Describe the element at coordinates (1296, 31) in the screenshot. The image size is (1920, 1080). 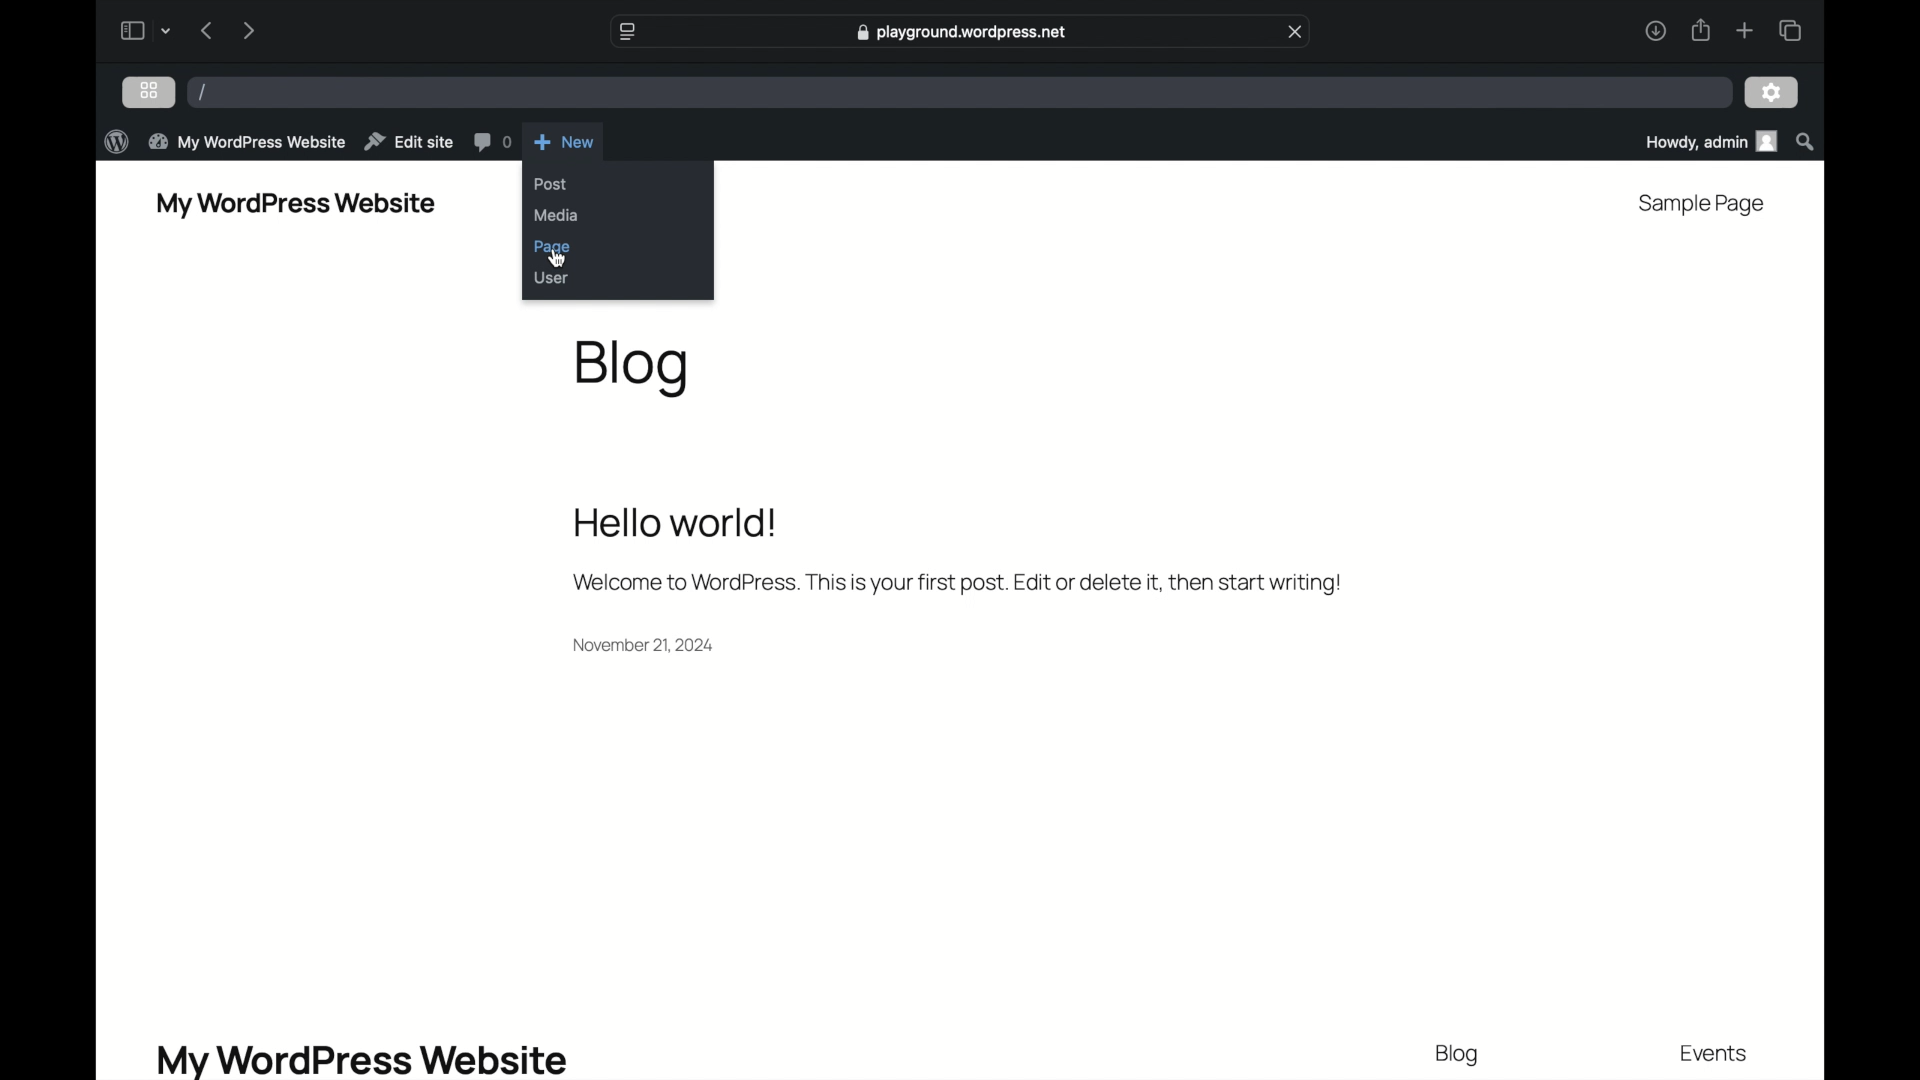
I see `close` at that location.